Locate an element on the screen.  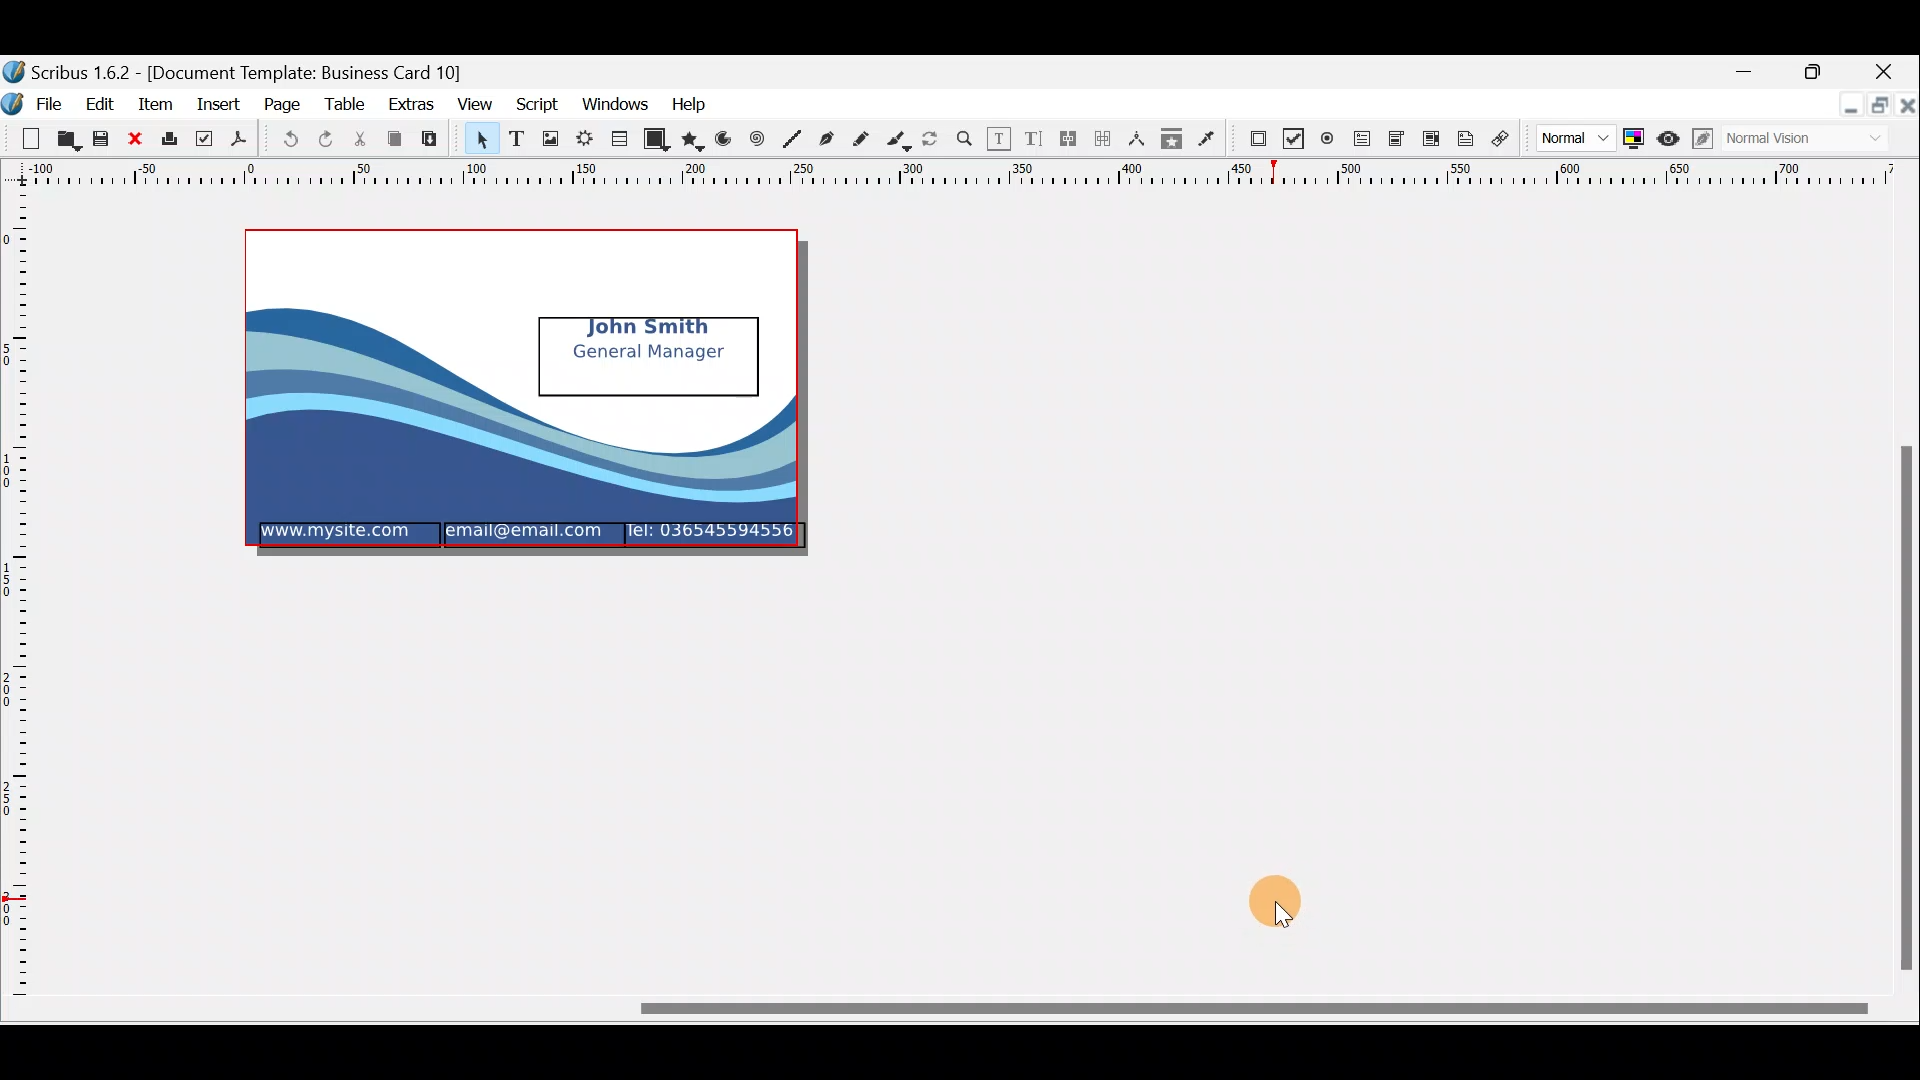
Preview mode is located at coordinates (1669, 140).